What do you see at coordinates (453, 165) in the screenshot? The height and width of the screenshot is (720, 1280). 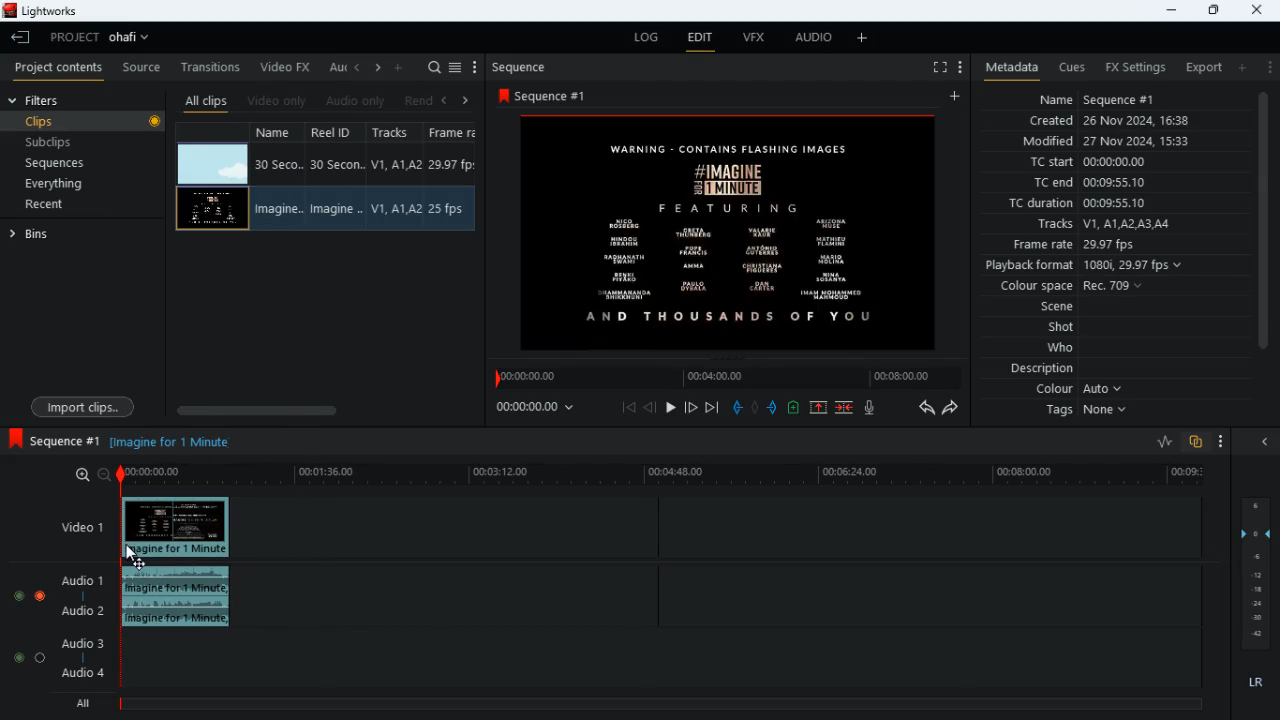 I see `Frame rate` at bounding box center [453, 165].